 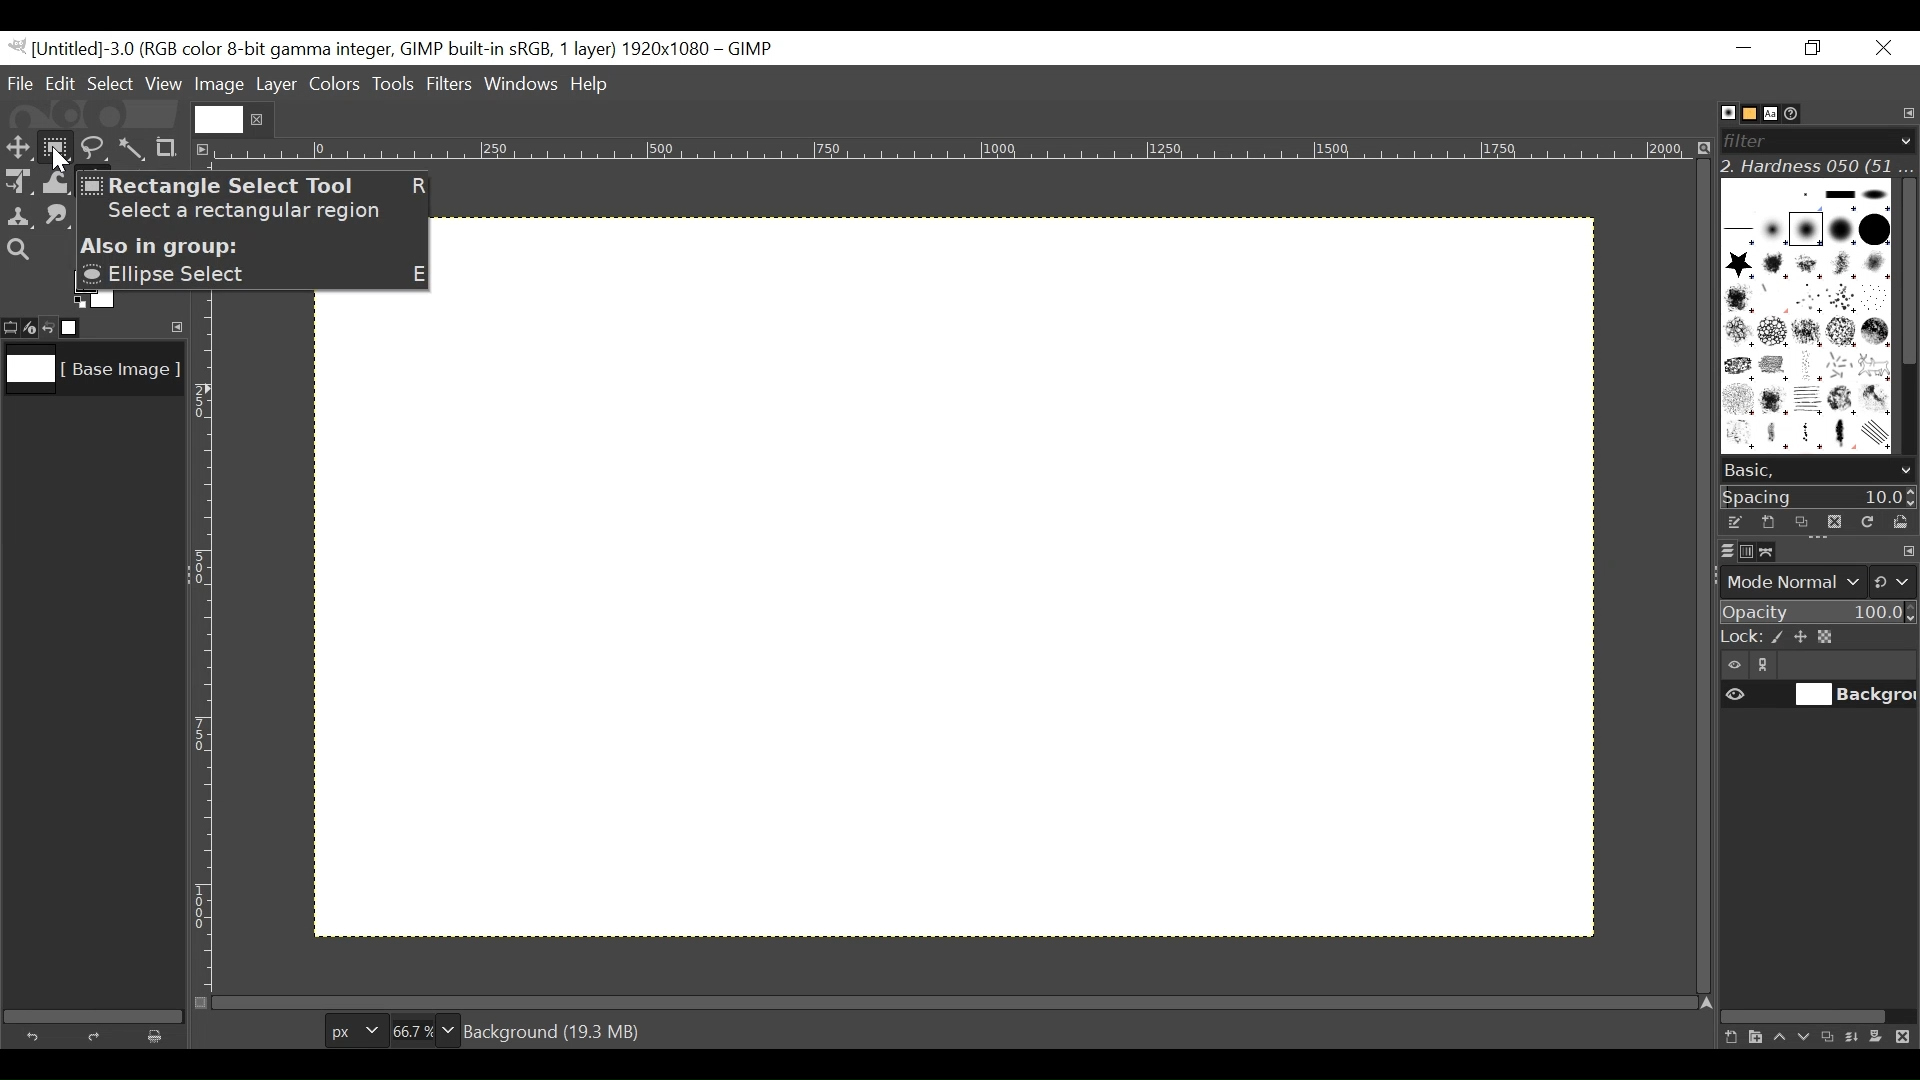 I want to click on select tool popup, so click(x=256, y=230).